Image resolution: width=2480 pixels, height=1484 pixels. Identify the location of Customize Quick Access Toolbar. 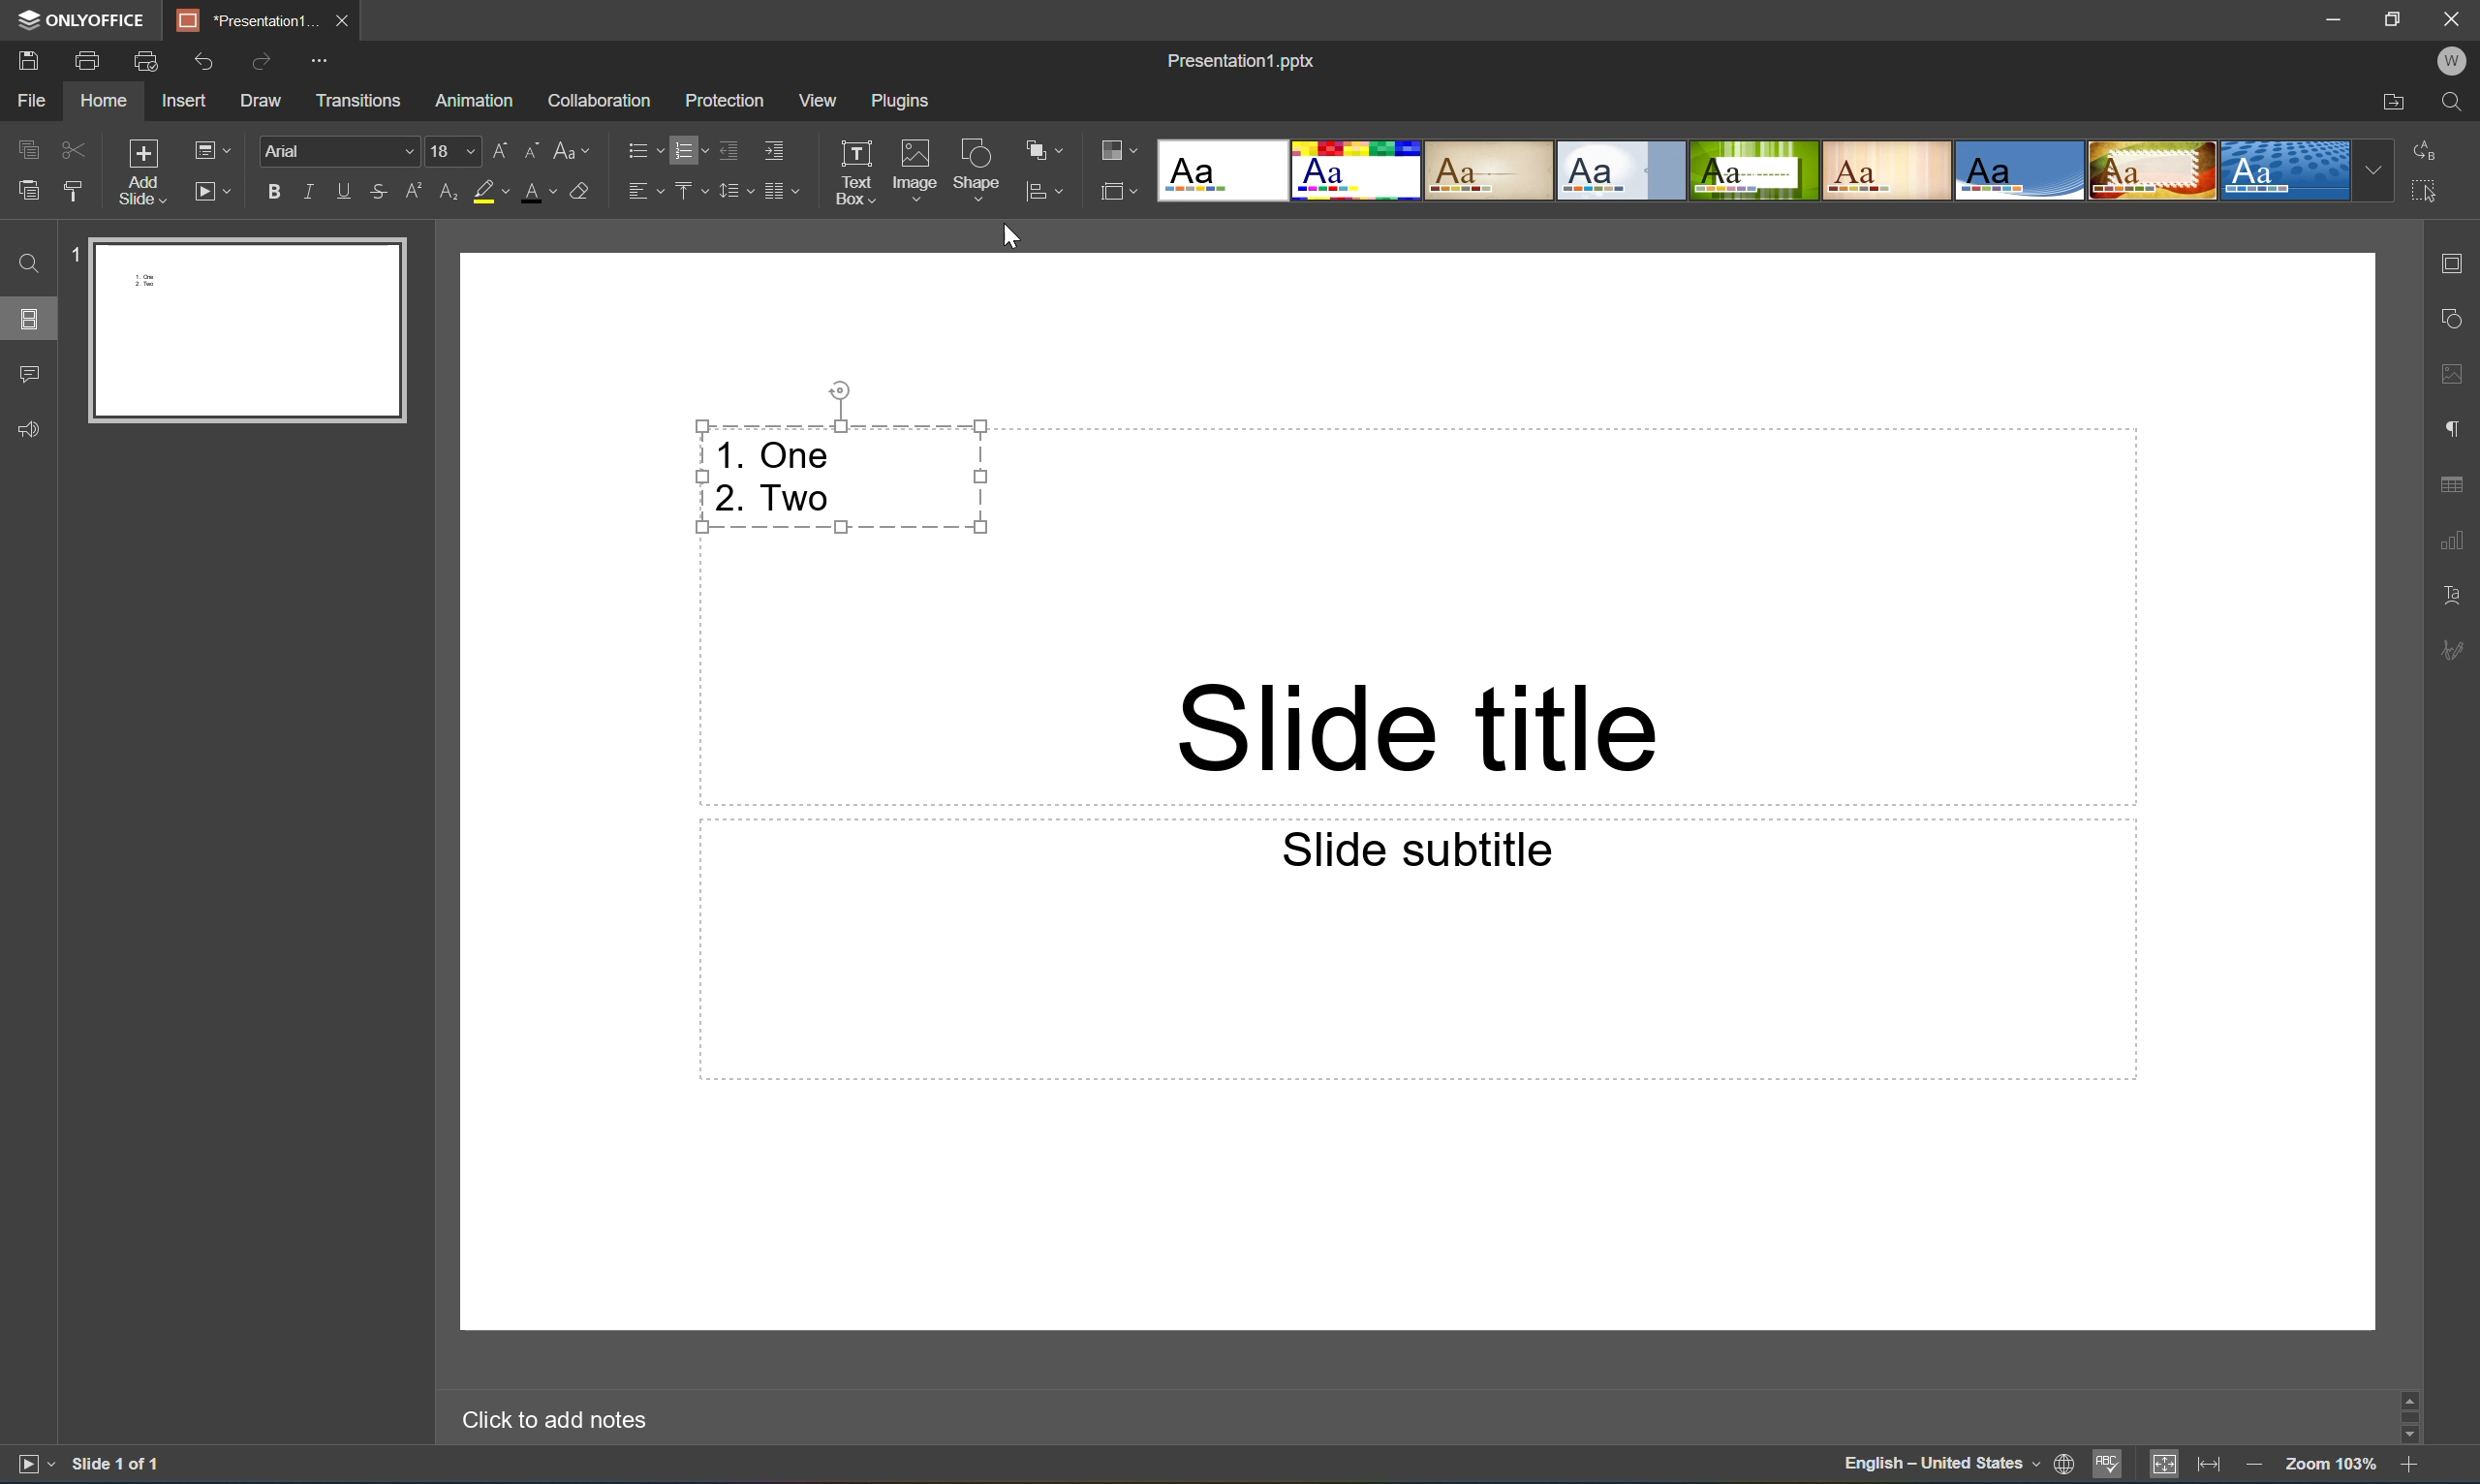
(320, 61).